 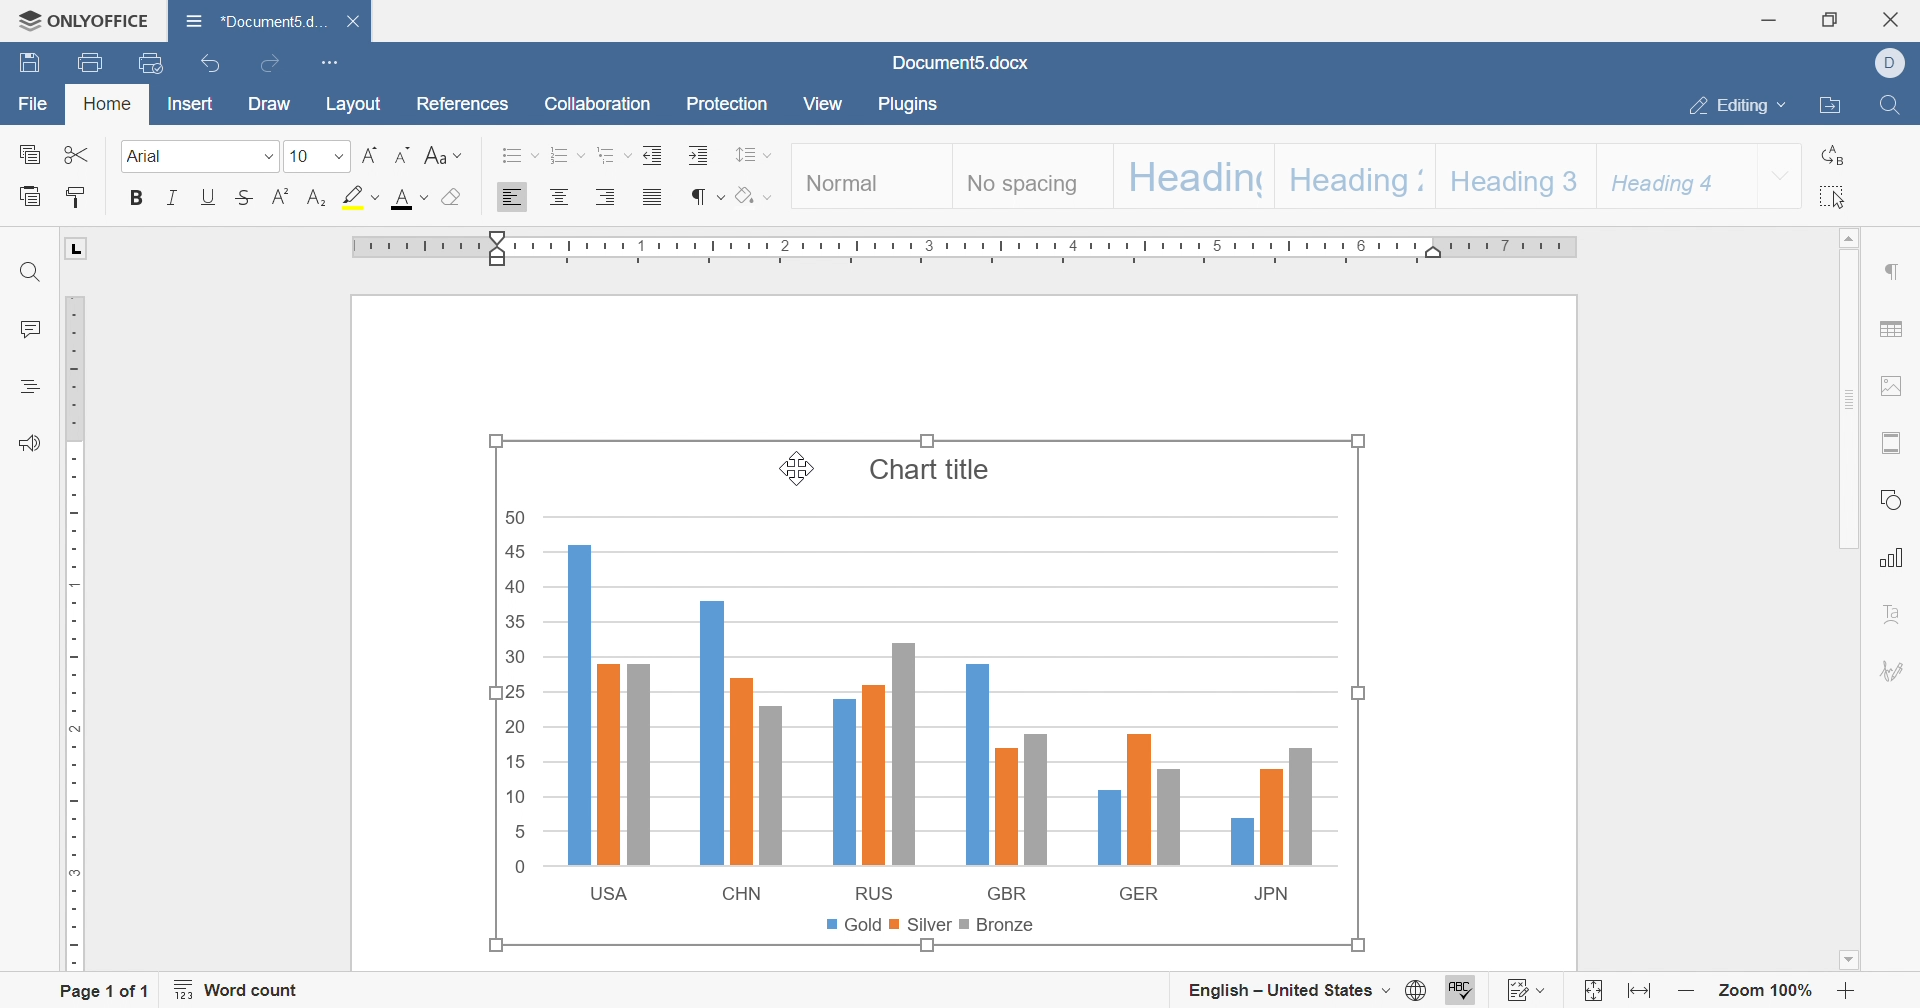 I want to click on editing, so click(x=1739, y=107).